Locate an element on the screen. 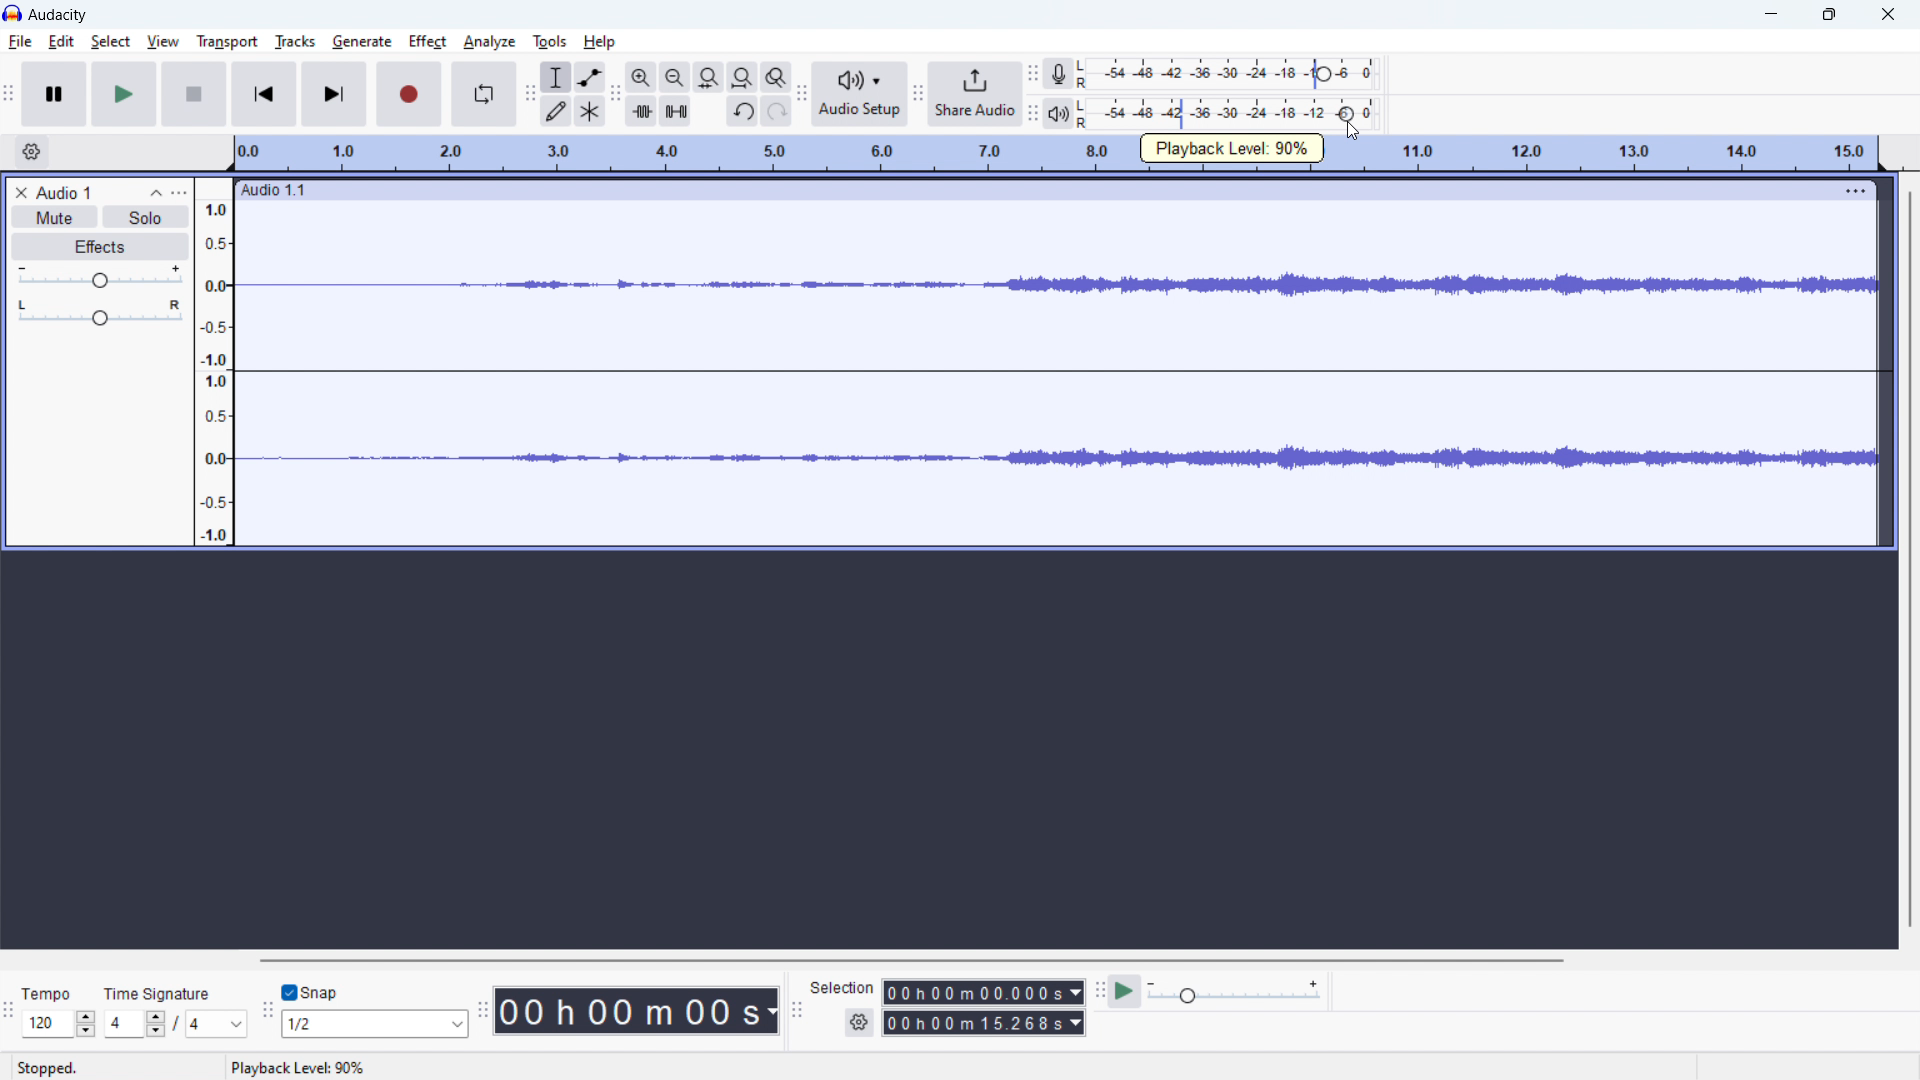  select tempo is located at coordinates (59, 1025).